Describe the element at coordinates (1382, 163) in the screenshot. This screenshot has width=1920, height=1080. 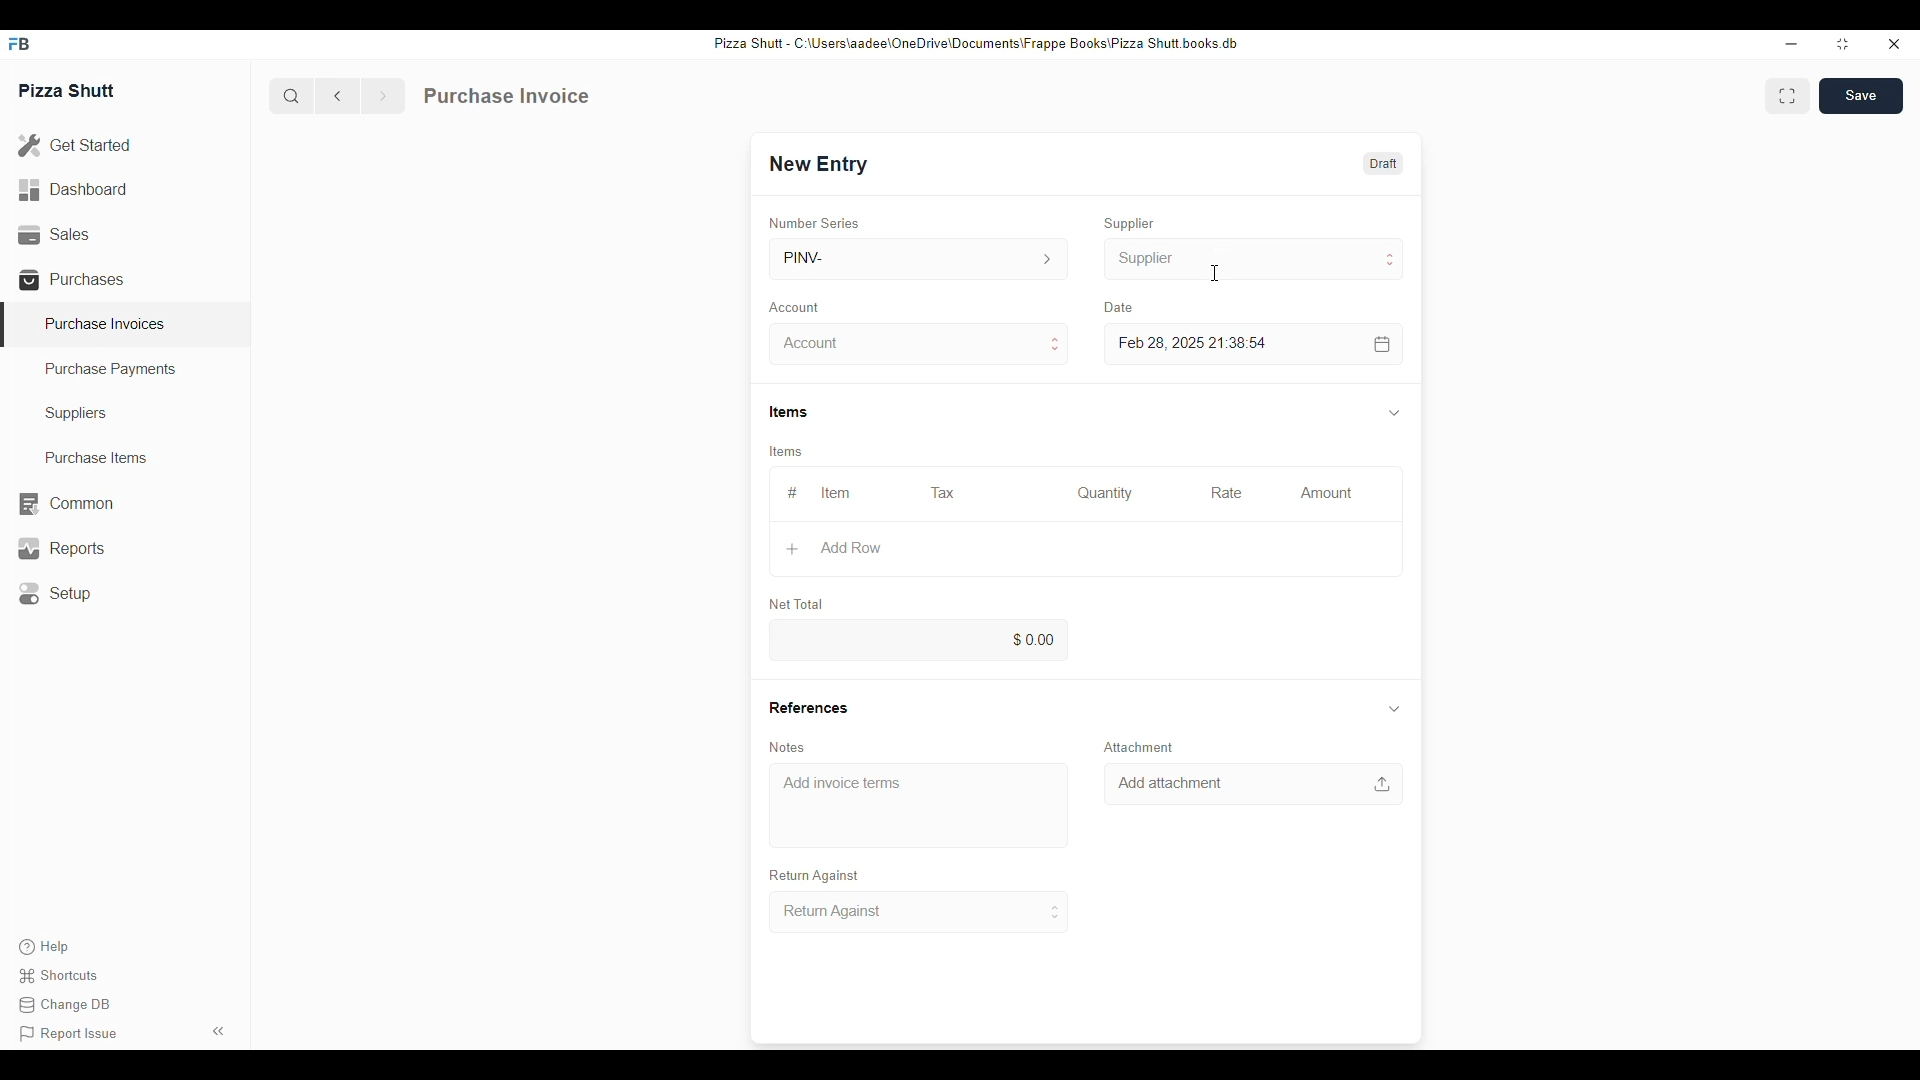
I see `Draft` at that location.